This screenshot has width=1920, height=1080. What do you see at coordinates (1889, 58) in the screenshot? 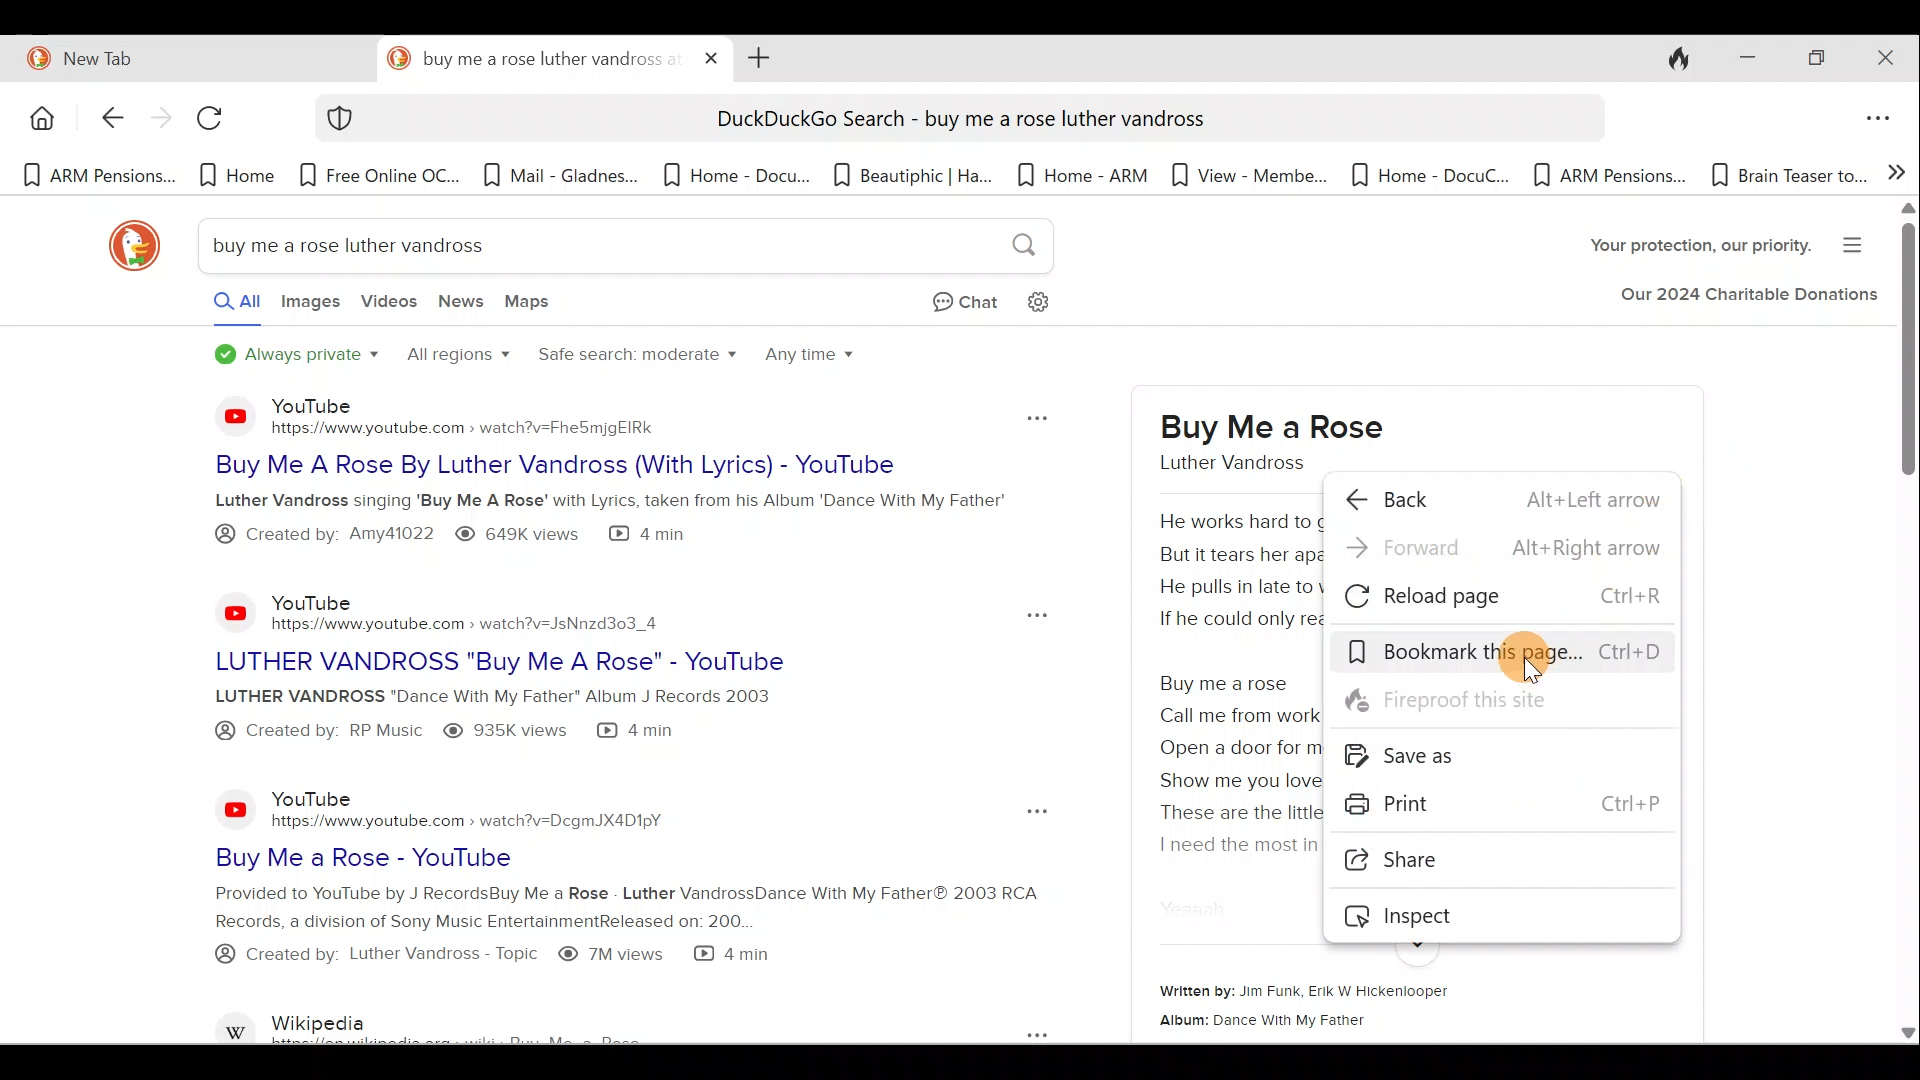
I see `Close window` at bounding box center [1889, 58].